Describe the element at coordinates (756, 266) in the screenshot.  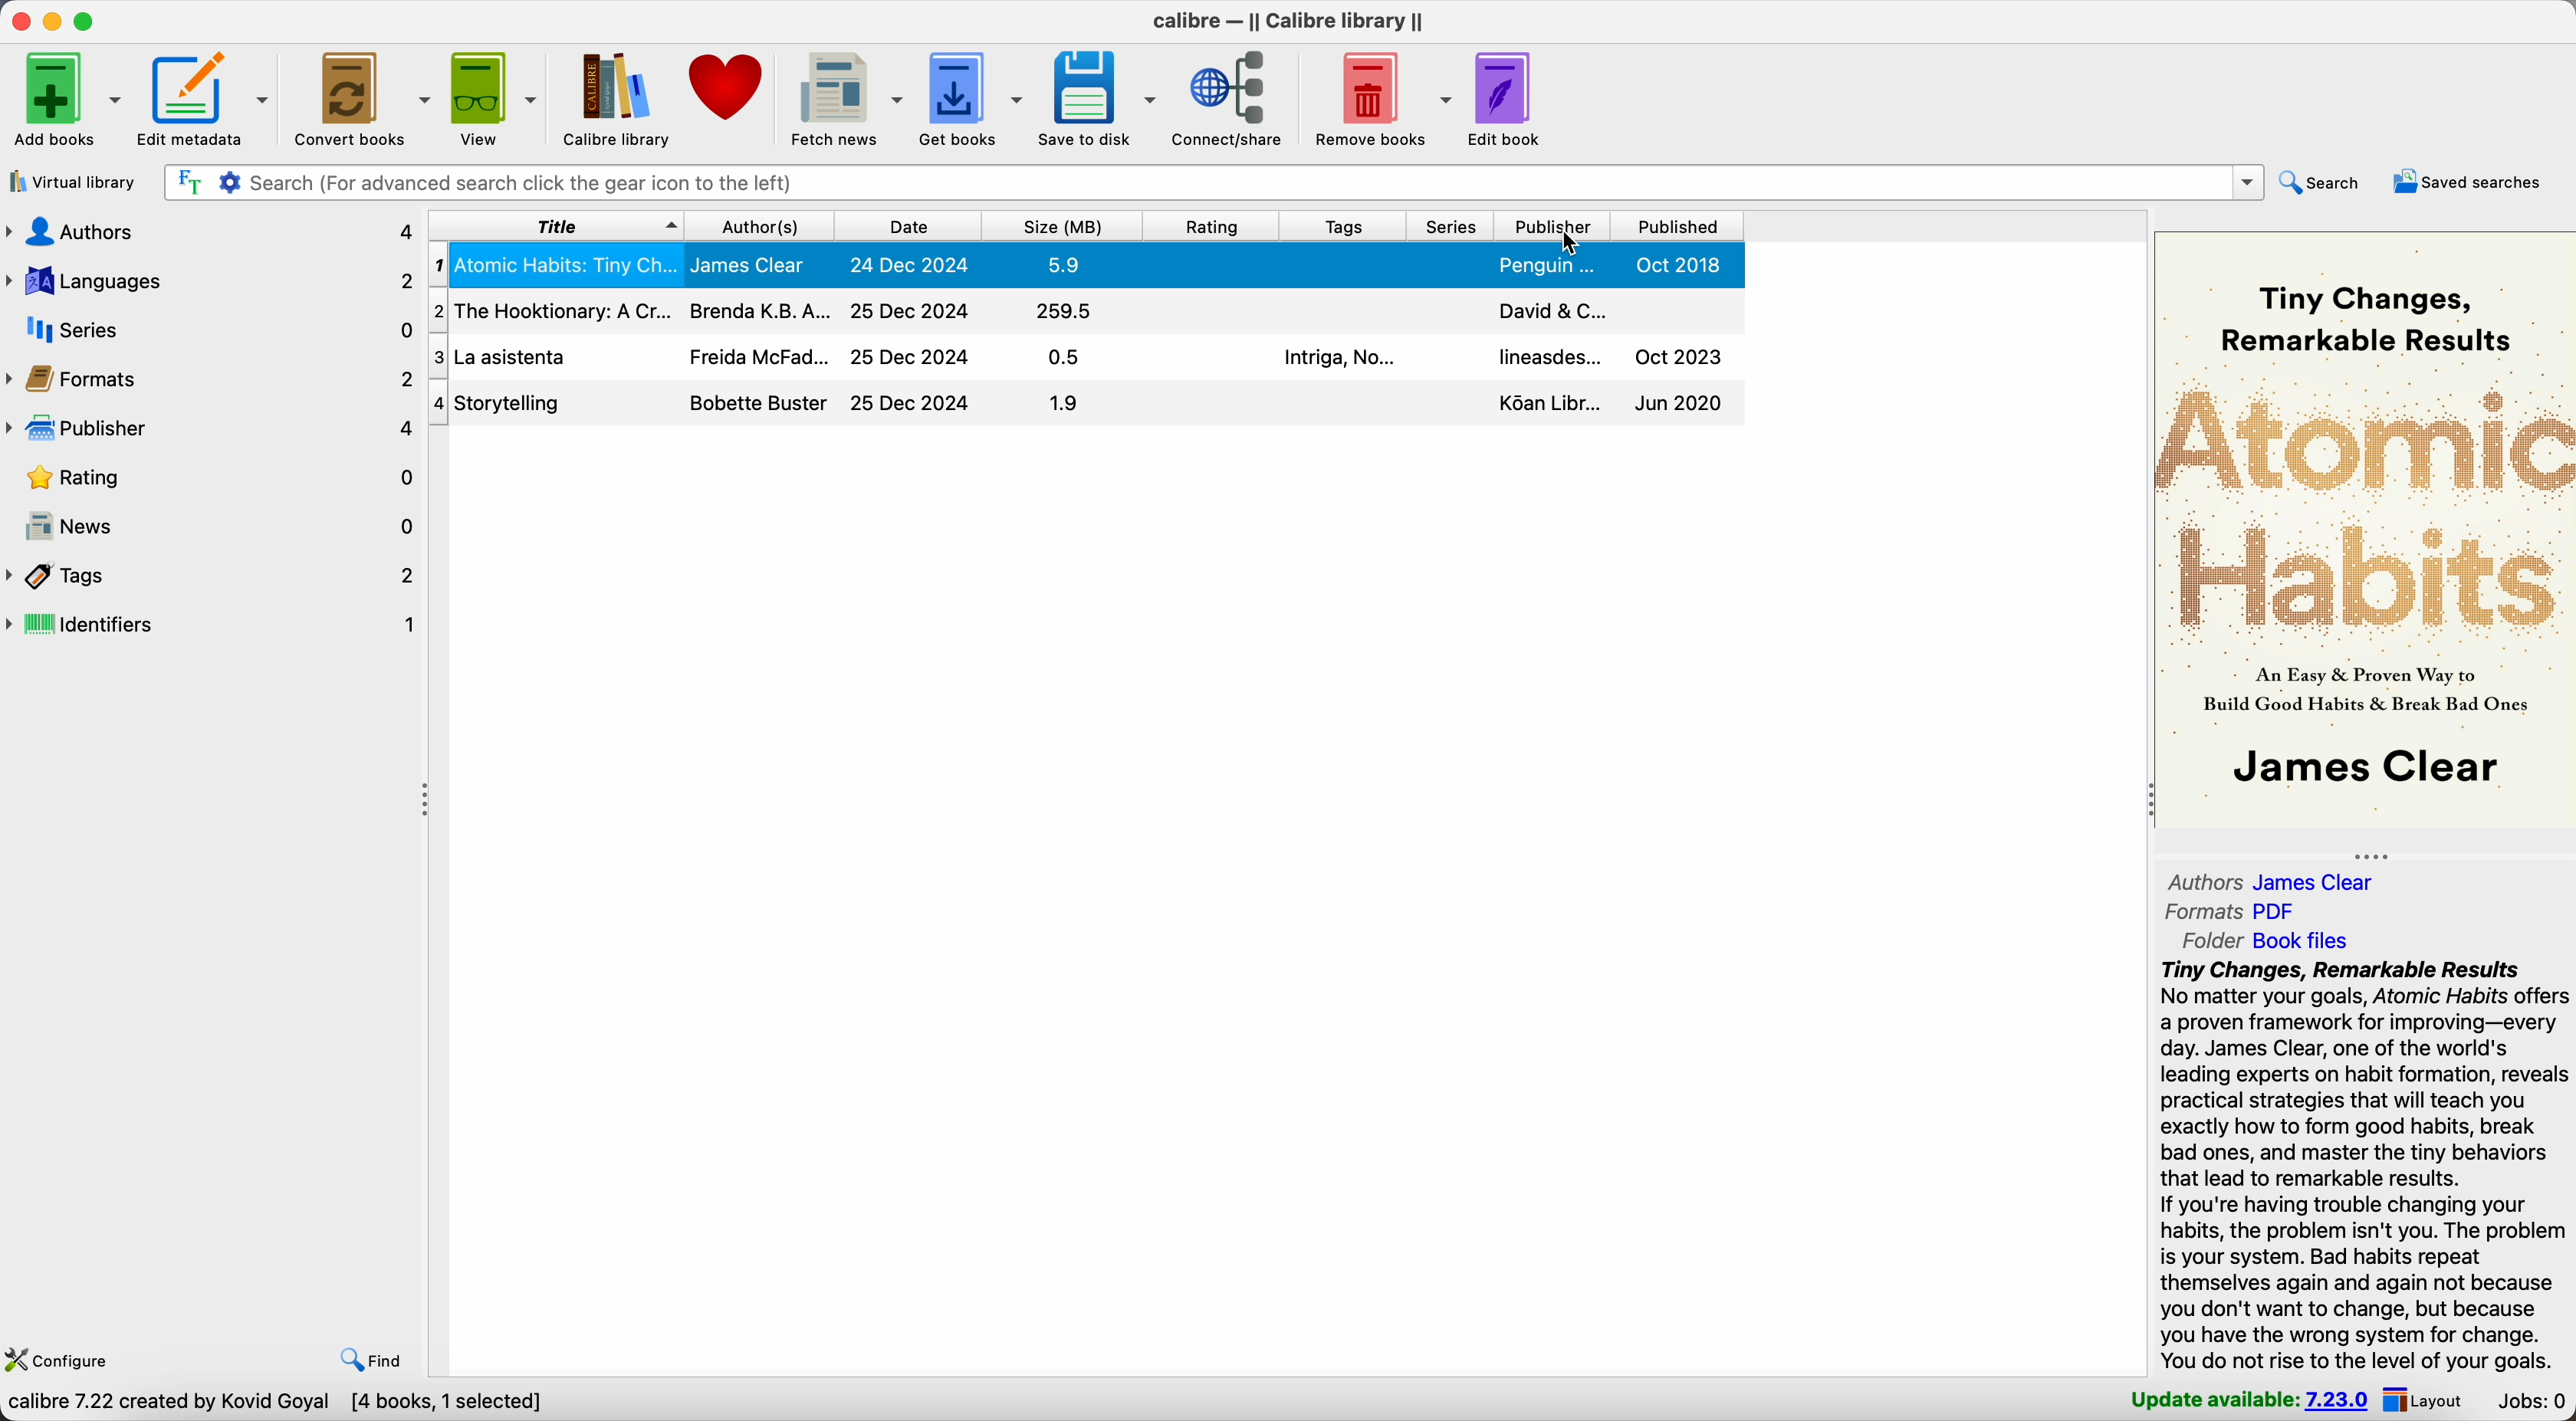
I see `james clear` at that location.